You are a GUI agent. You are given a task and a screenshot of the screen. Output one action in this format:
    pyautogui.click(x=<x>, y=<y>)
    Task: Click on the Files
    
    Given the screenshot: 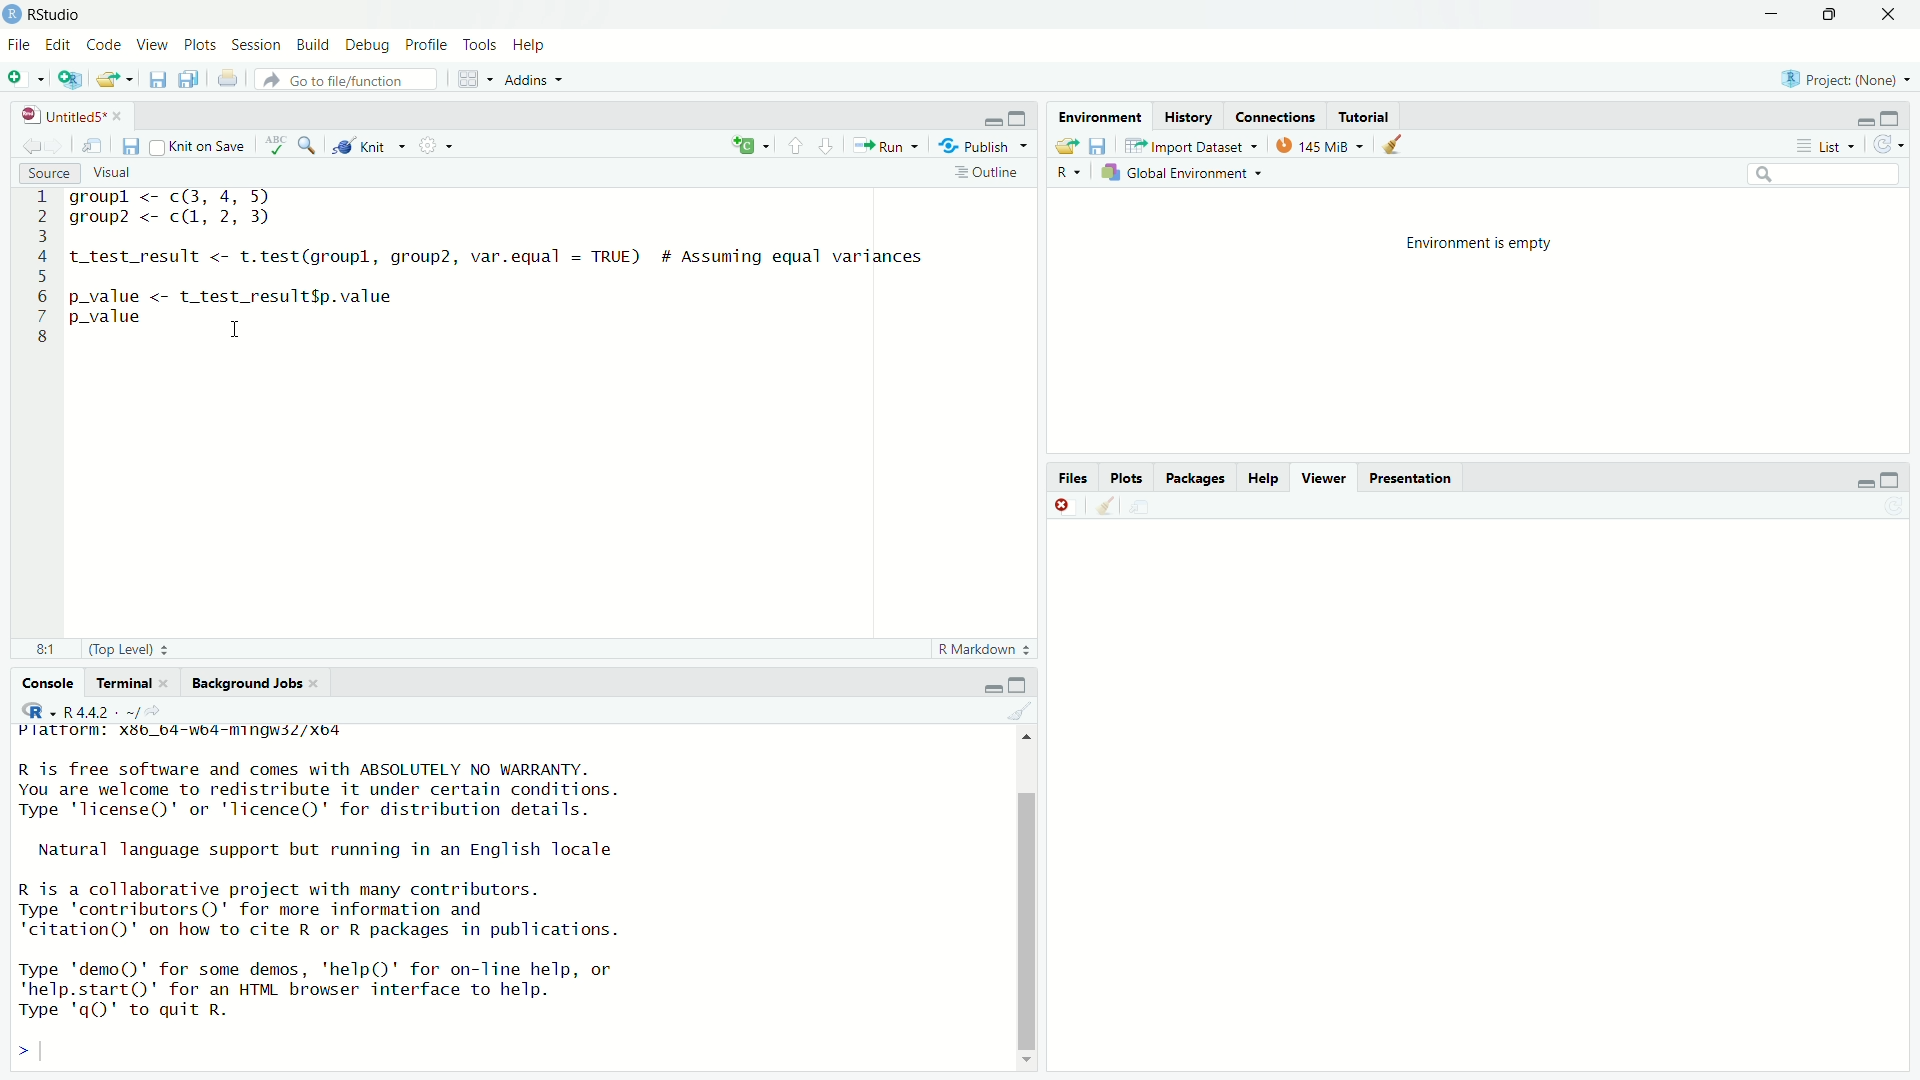 What is the action you would take?
    pyautogui.click(x=1074, y=478)
    